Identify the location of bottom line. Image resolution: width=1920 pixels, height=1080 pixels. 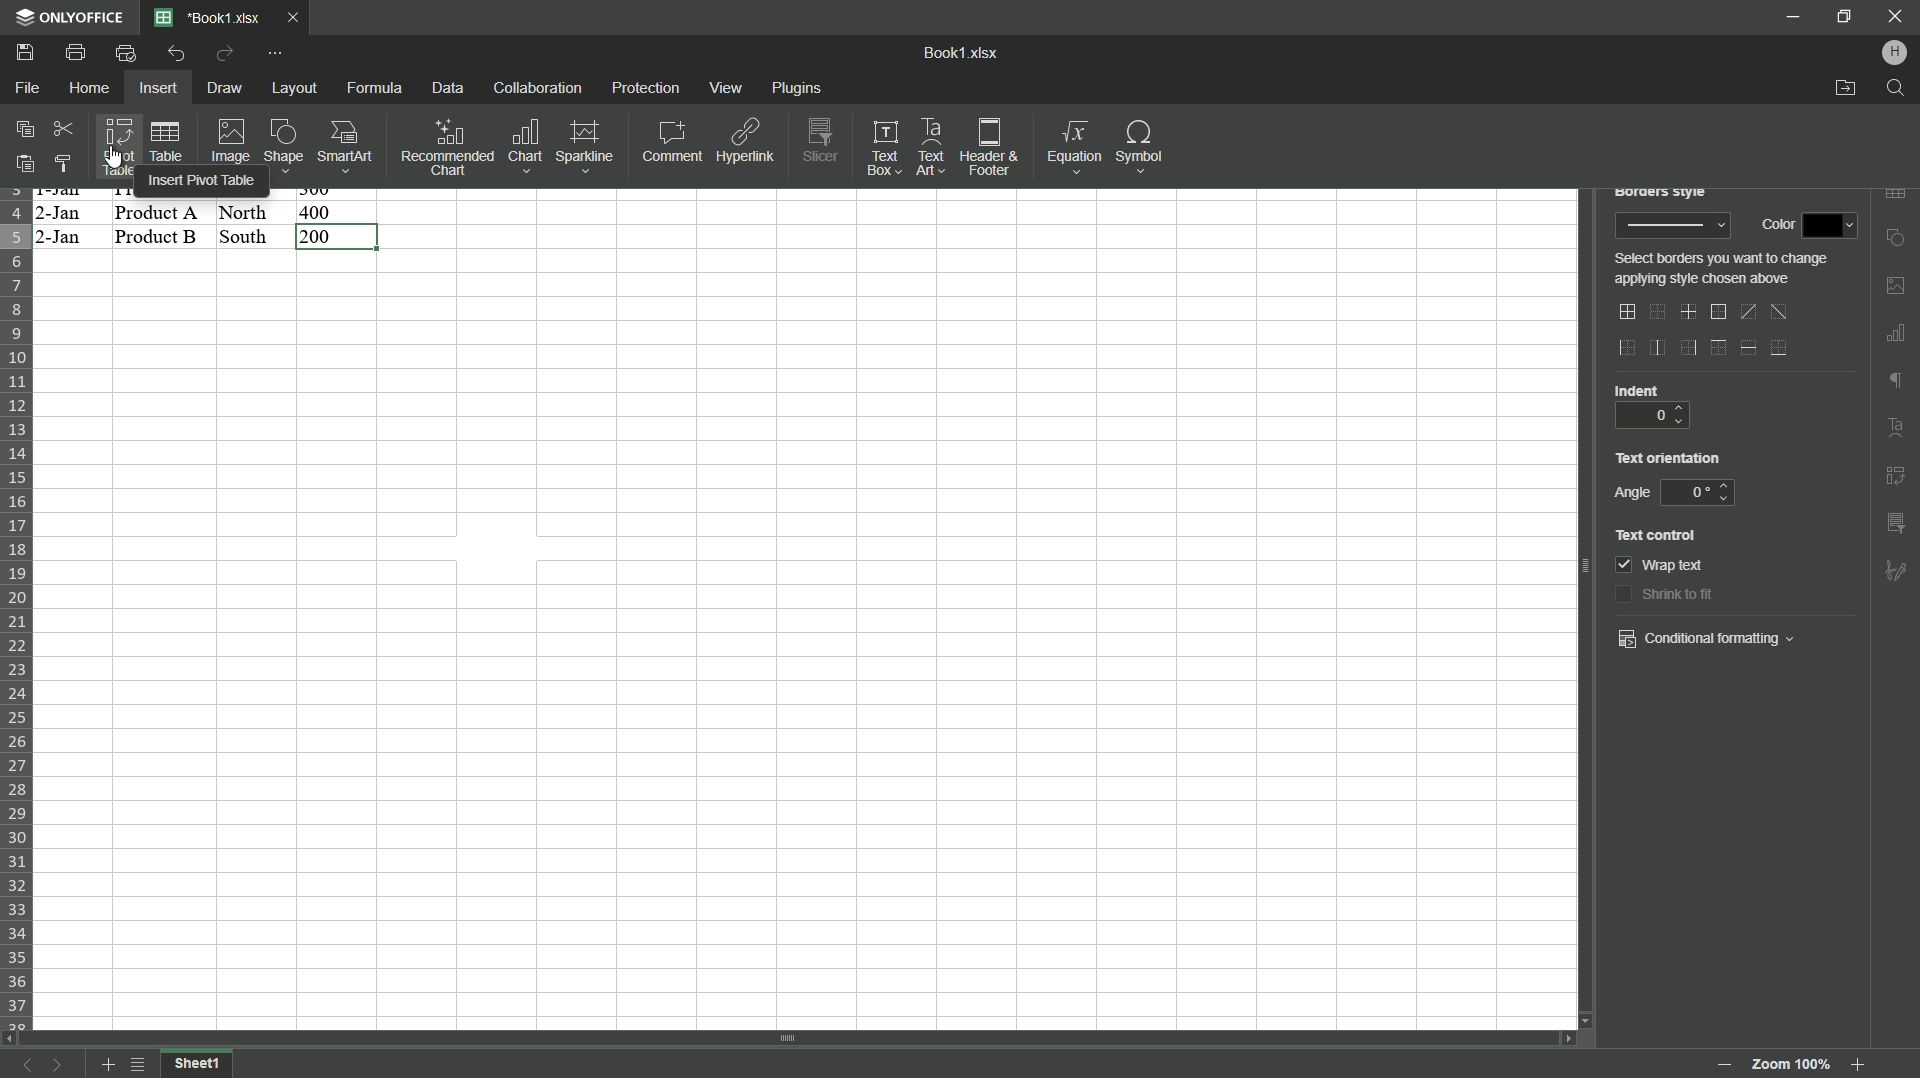
(1779, 348).